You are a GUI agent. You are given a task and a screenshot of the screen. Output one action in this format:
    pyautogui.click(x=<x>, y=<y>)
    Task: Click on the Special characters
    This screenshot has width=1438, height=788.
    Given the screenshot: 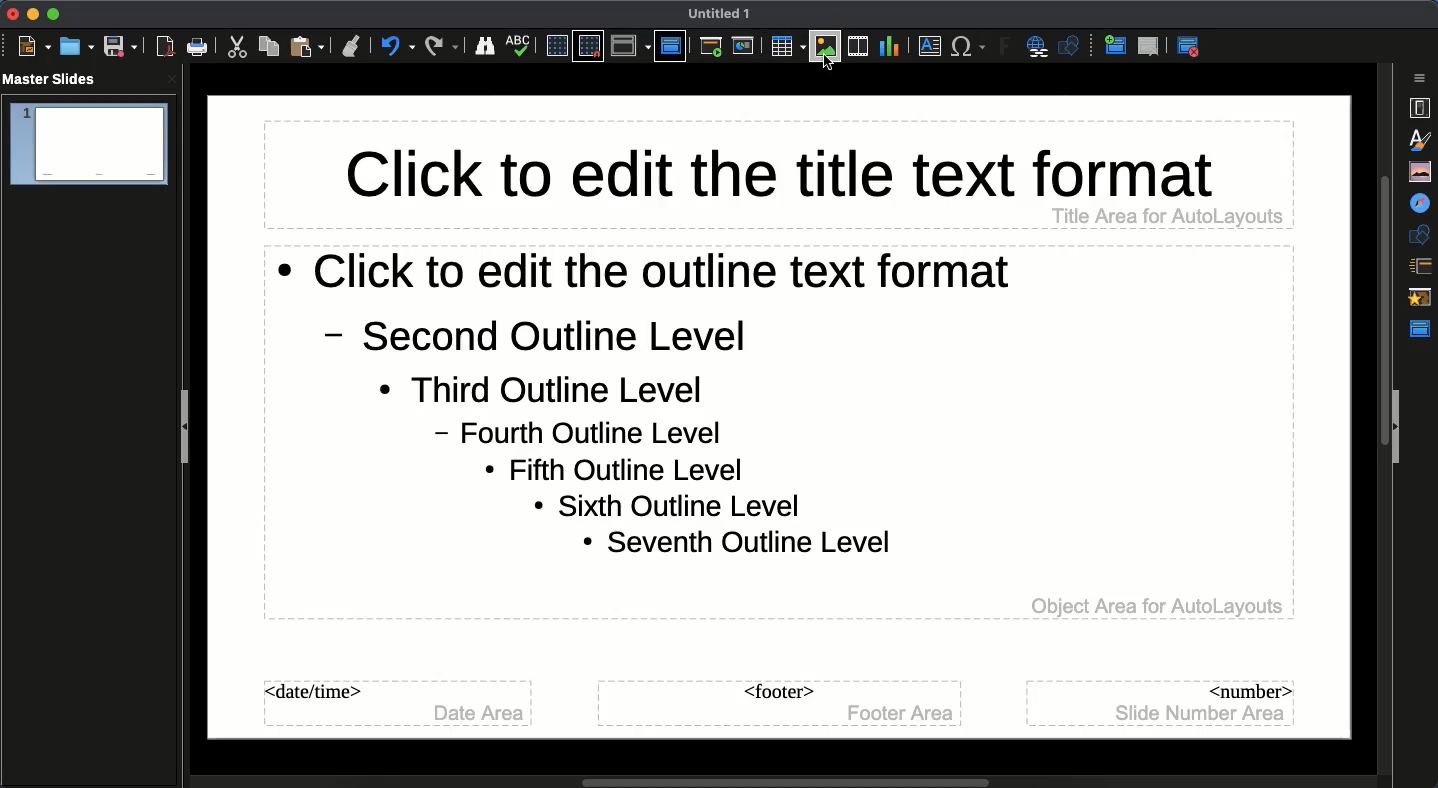 What is the action you would take?
    pyautogui.click(x=969, y=47)
    